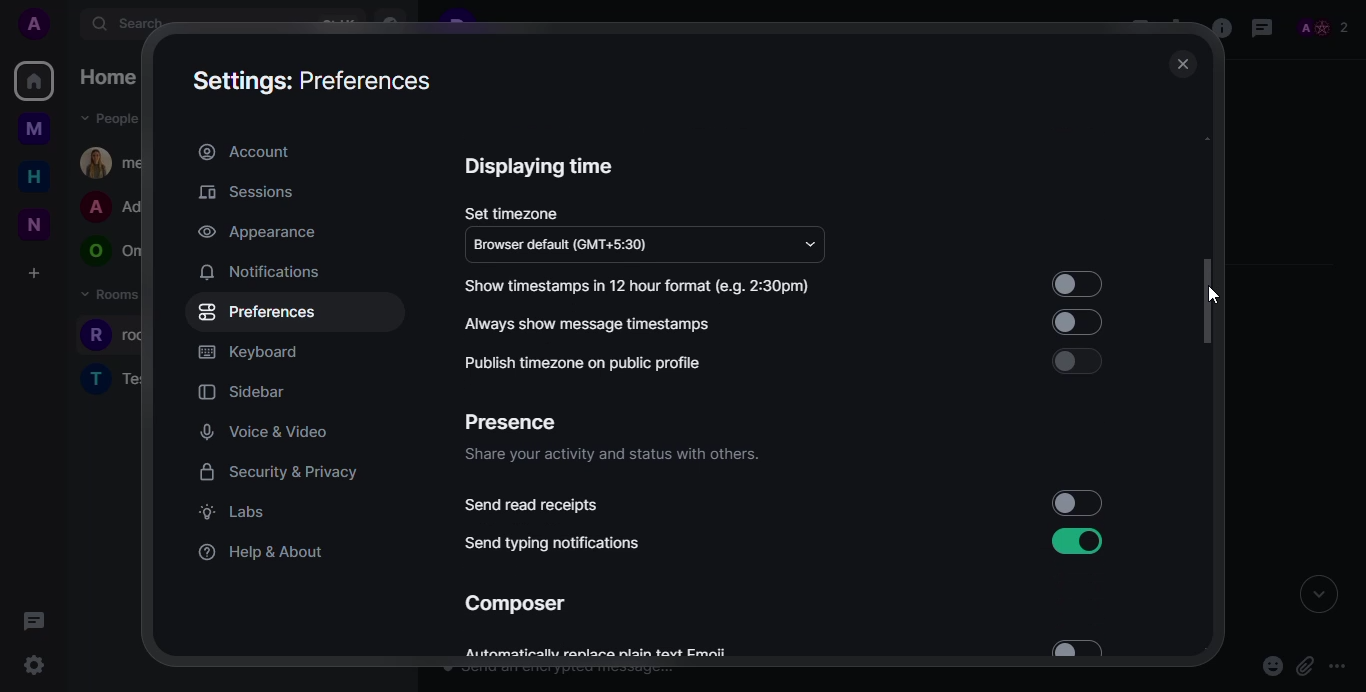 This screenshot has height=692, width=1366. What do you see at coordinates (33, 177) in the screenshot?
I see `home` at bounding box center [33, 177].